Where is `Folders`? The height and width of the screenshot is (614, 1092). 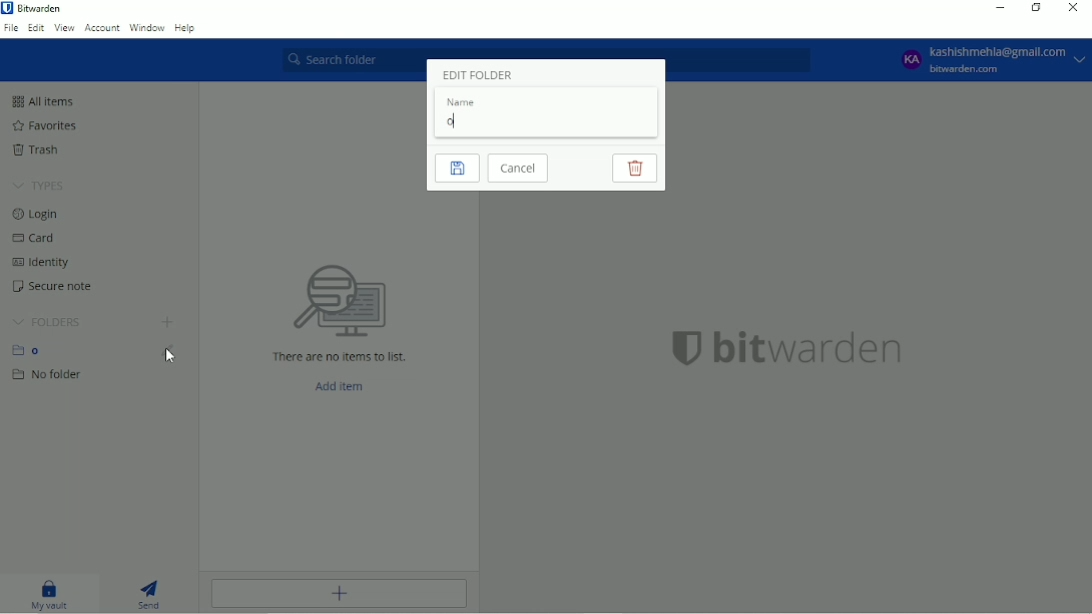 Folders is located at coordinates (46, 322).